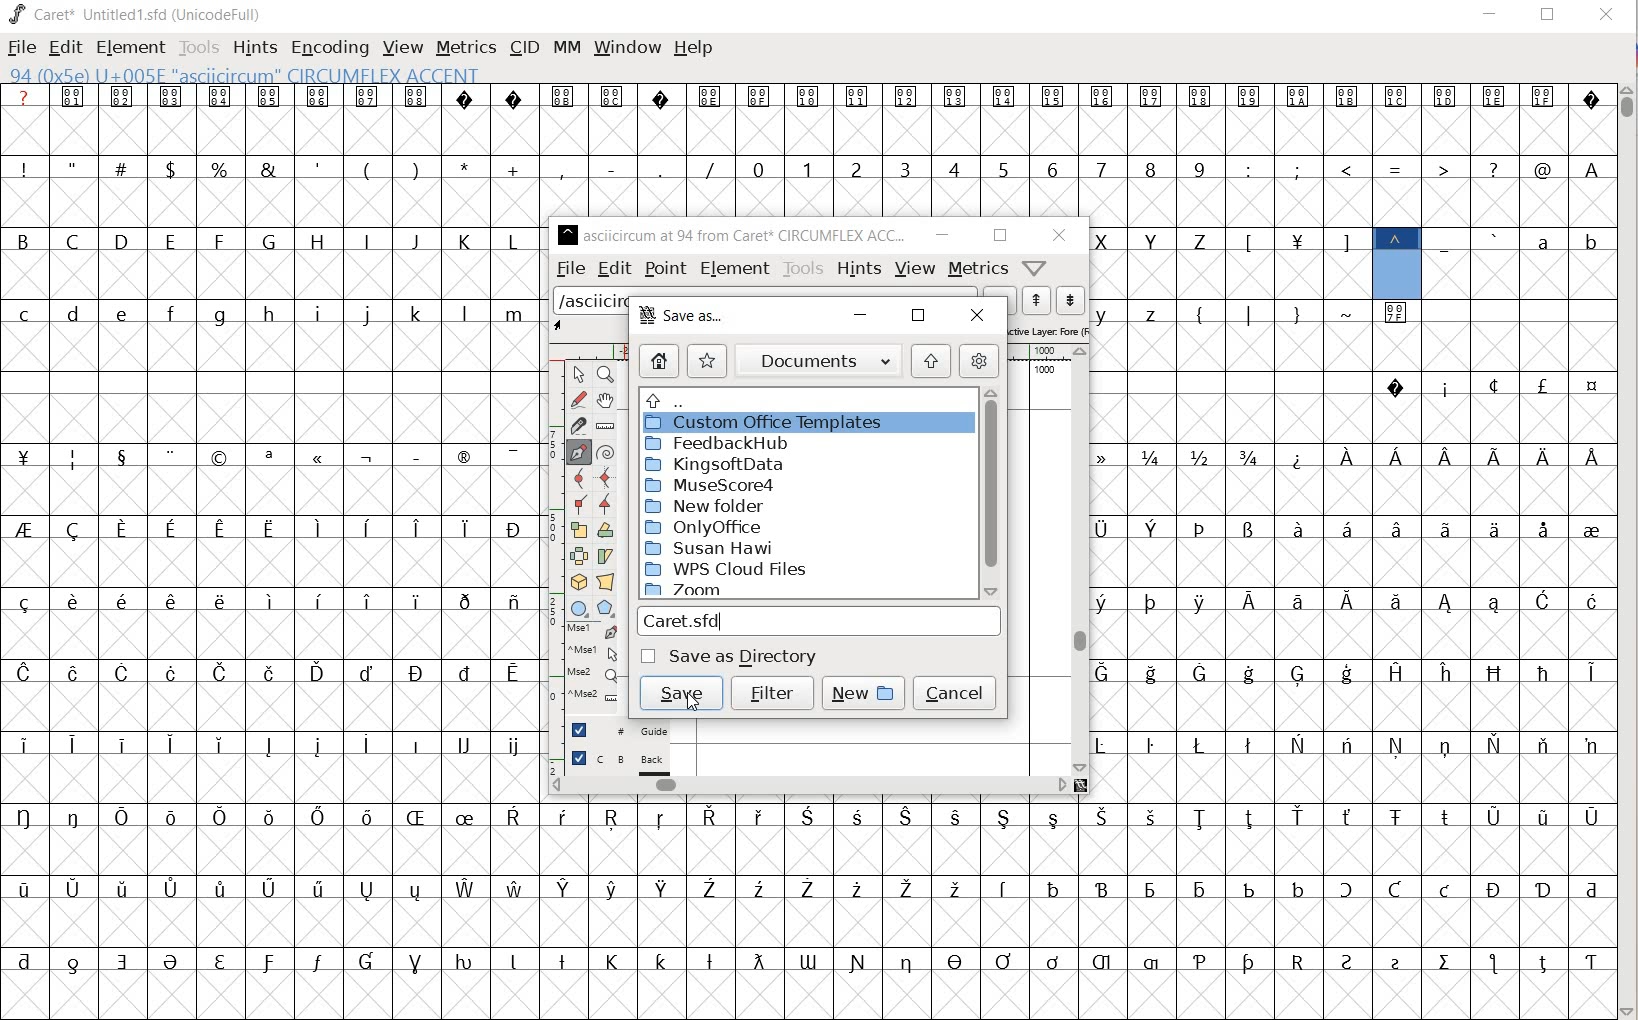 The width and height of the screenshot is (1638, 1020). What do you see at coordinates (576, 581) in the screenshot?
I see `rotate the selection in 3D and project back to plane` at bounding box center [576, 581].